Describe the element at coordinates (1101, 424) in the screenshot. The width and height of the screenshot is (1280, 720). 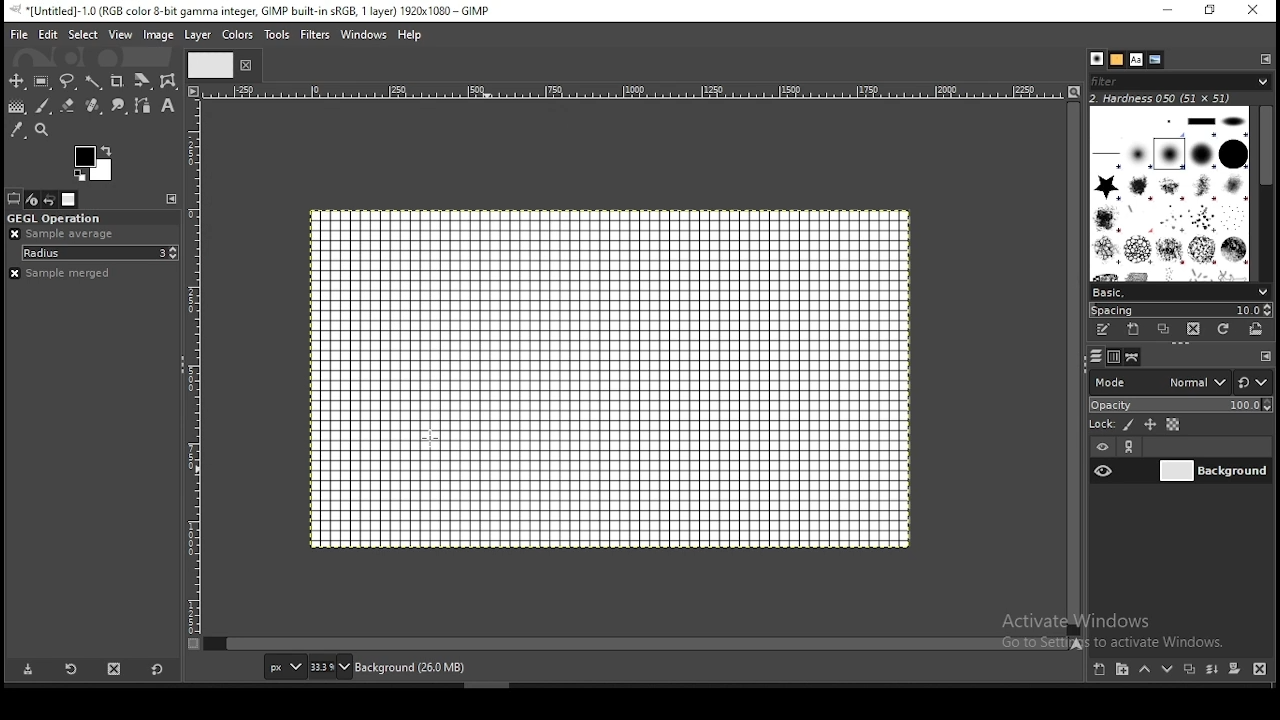
I see `lock` at that location.